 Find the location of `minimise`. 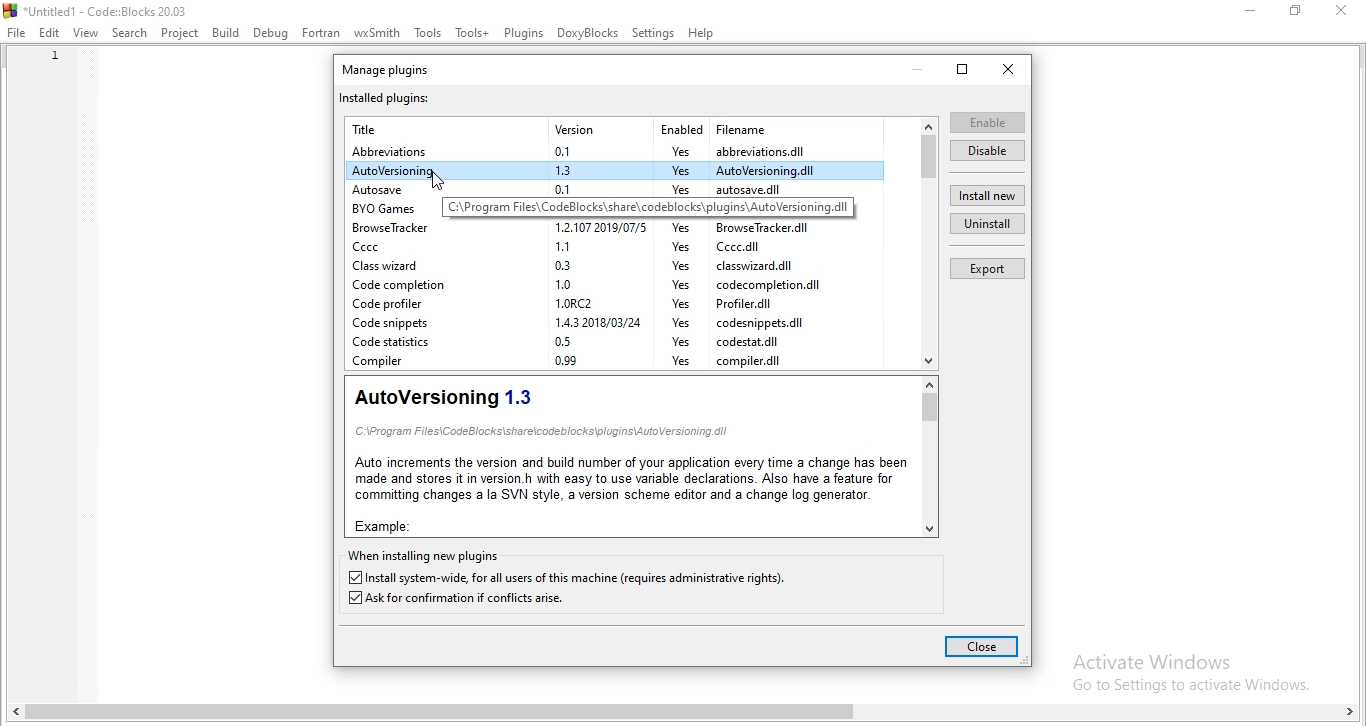

minimise is located at coordinates (921, 65).